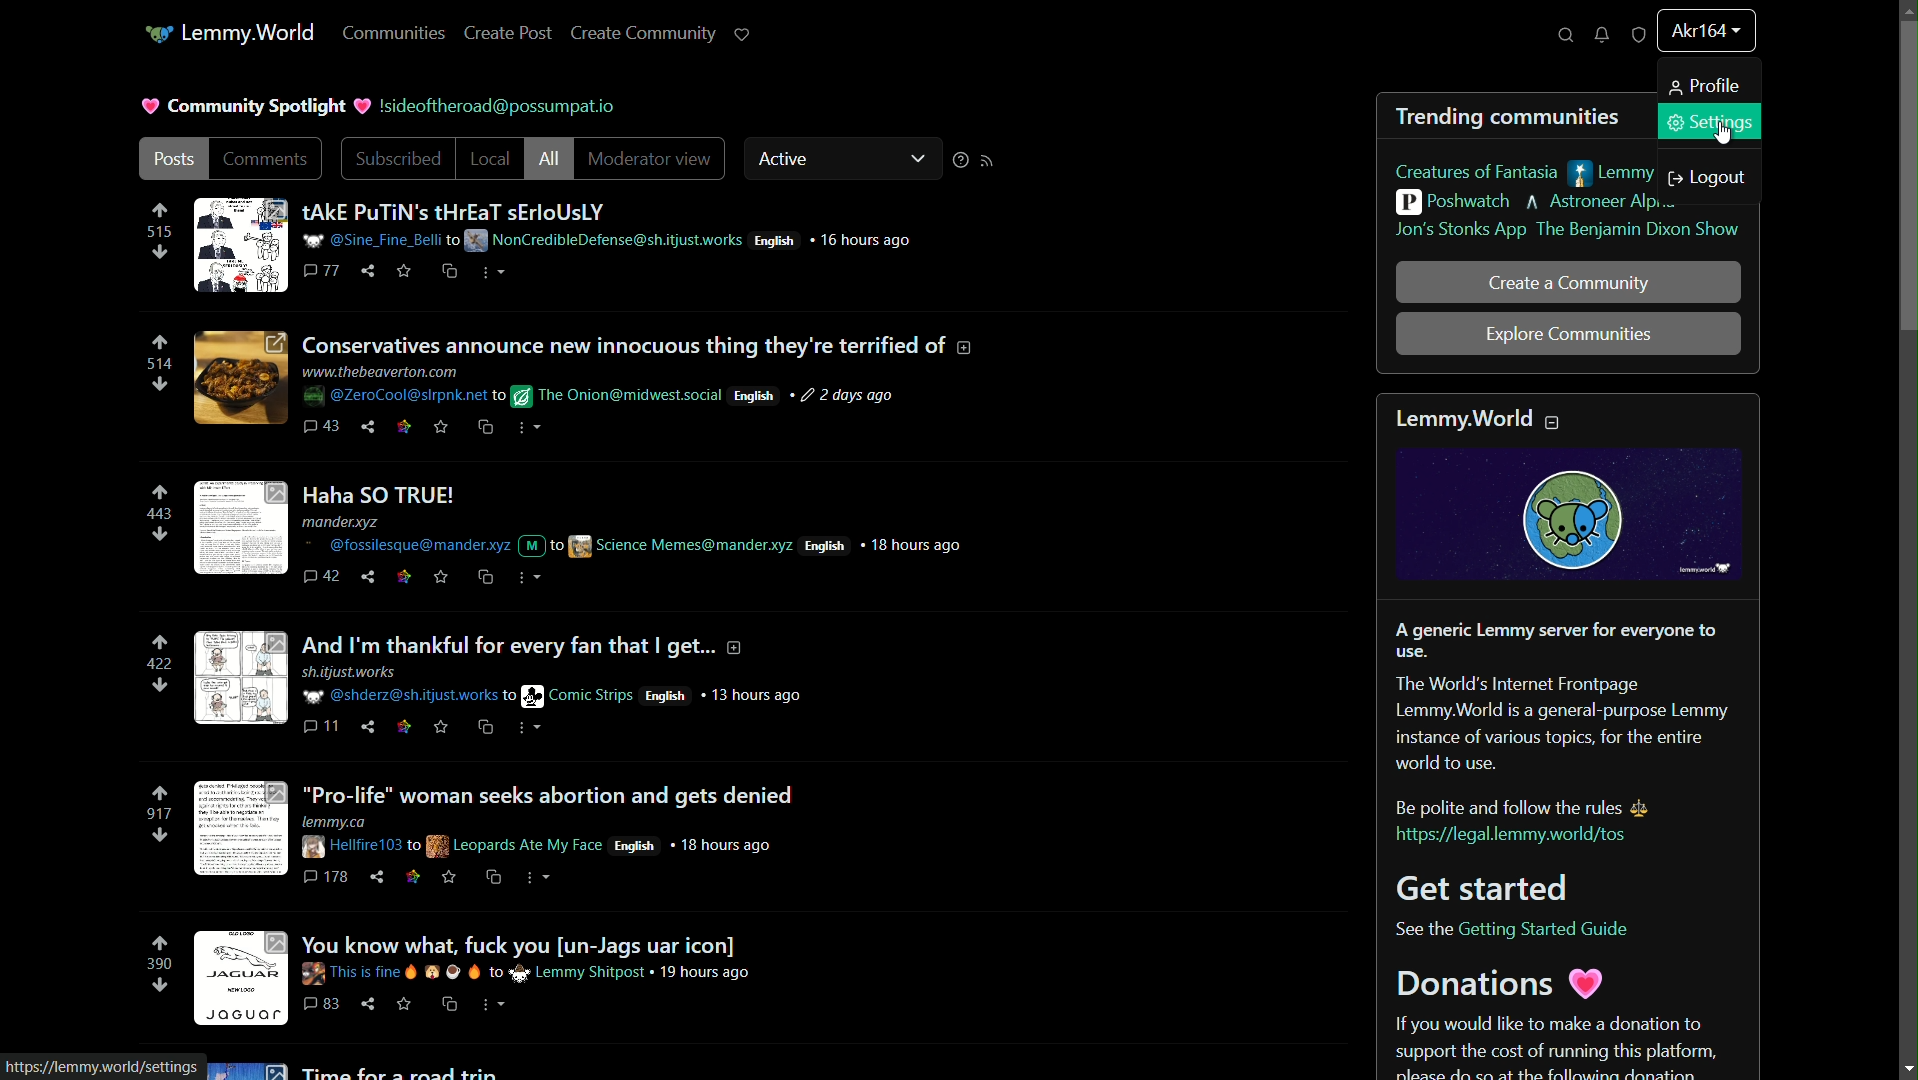 This screenshot has width=1918, height=1080. Describe the element at coordinates (159, 385) in the screenshot. I see `downvote` at that location.